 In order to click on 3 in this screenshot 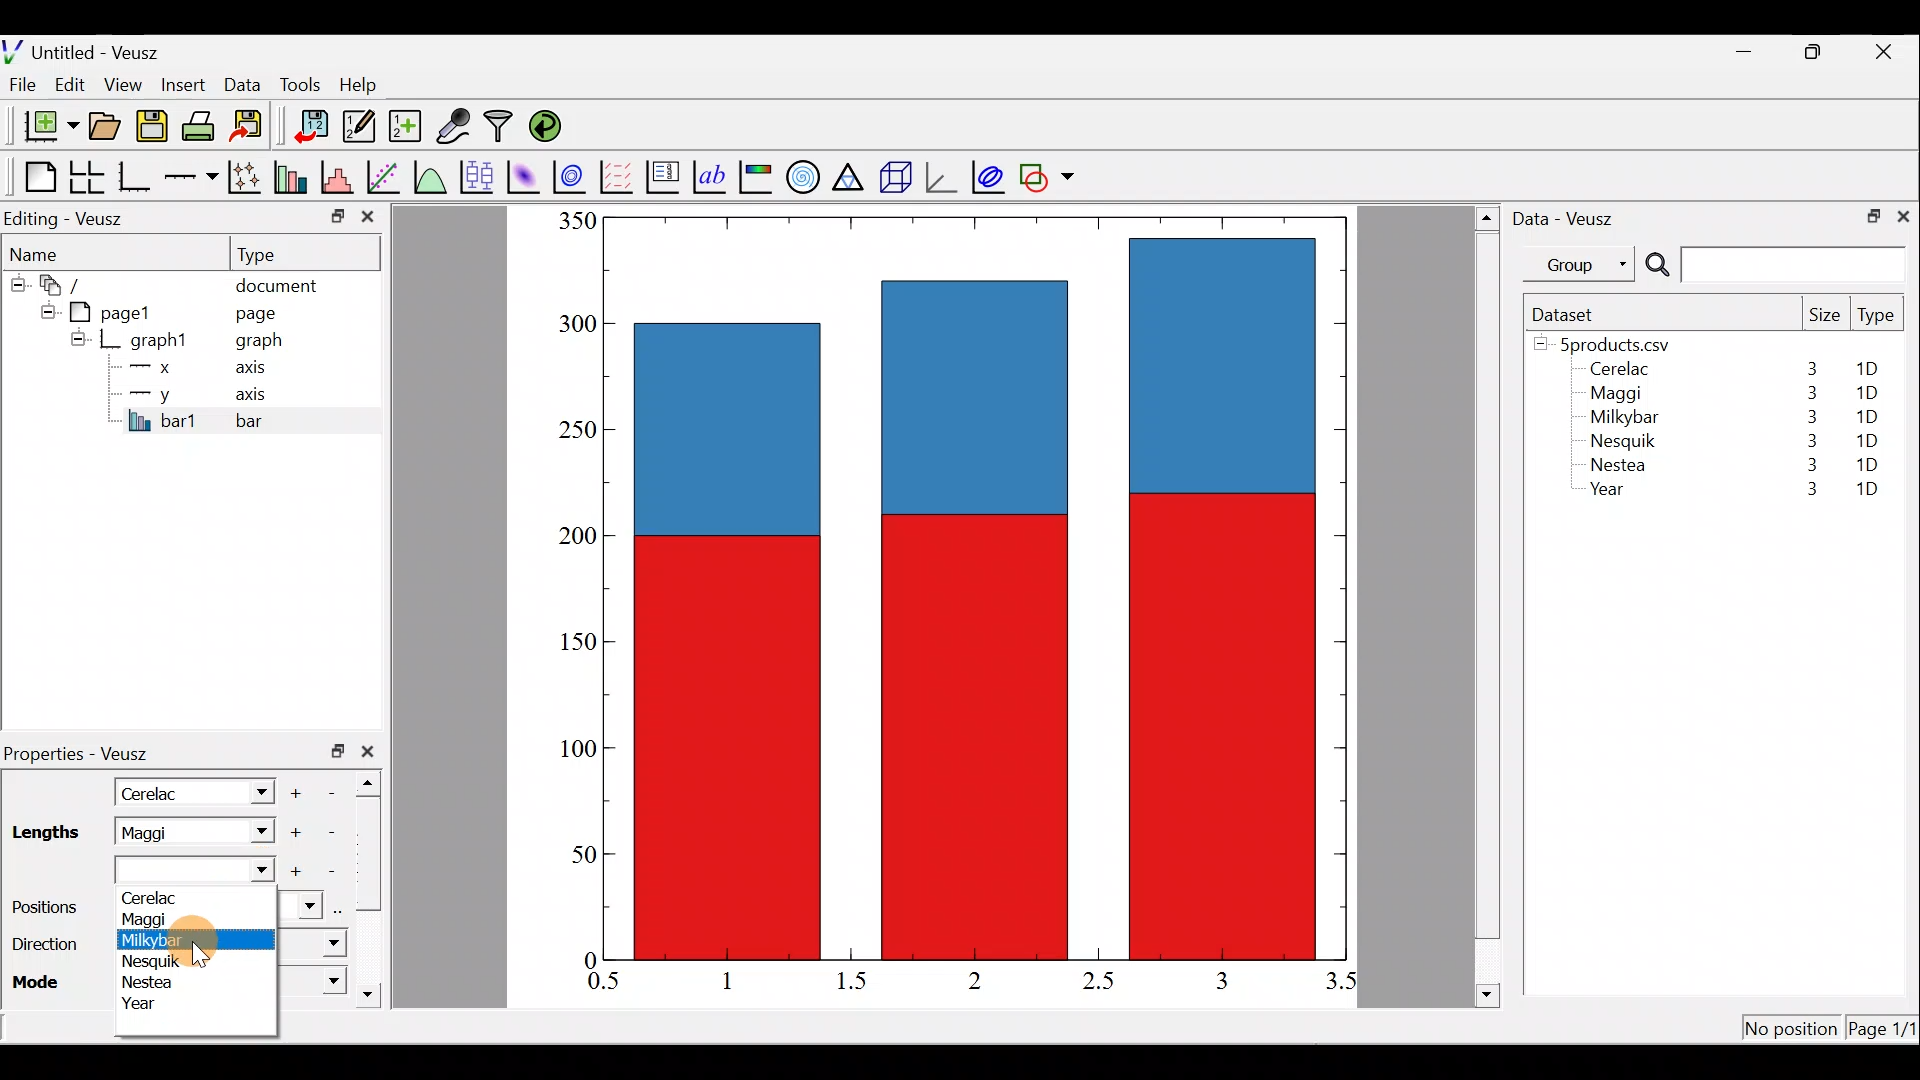, I will do `click(1807, 393)`.